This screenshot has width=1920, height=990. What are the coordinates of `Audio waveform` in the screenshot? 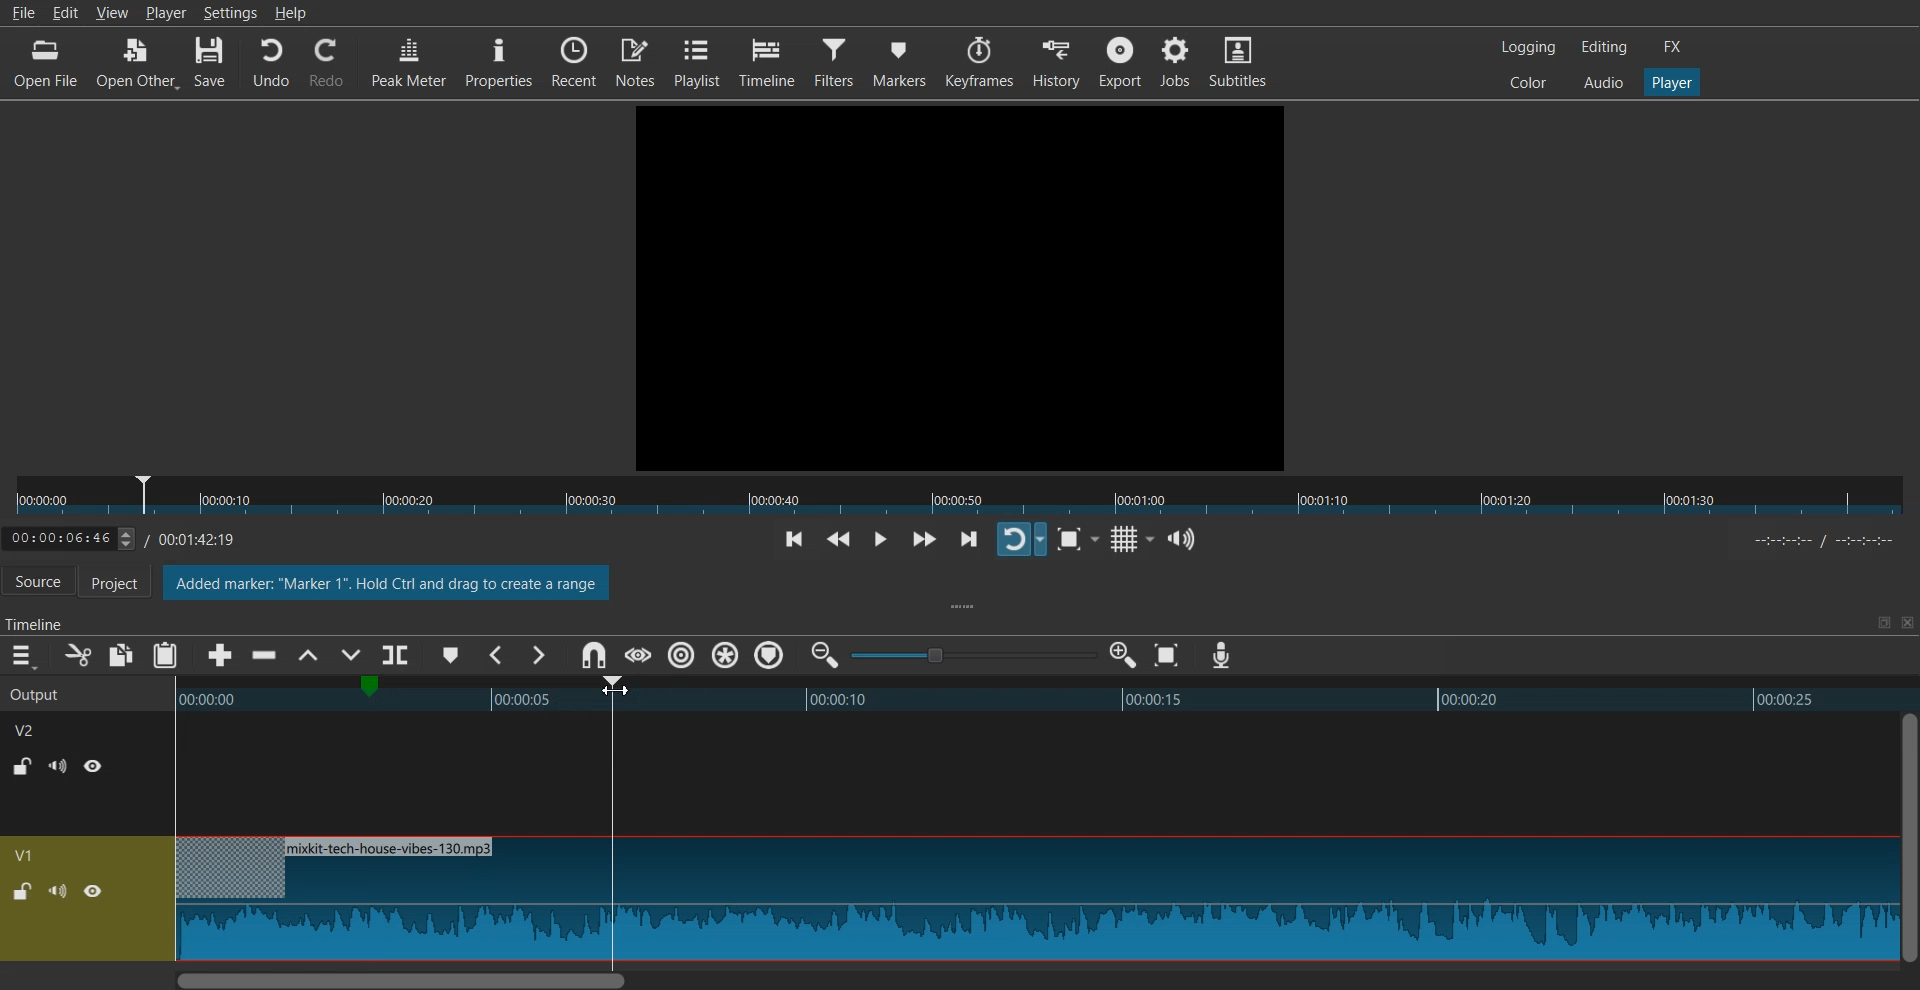 It's located at (1034, 900).